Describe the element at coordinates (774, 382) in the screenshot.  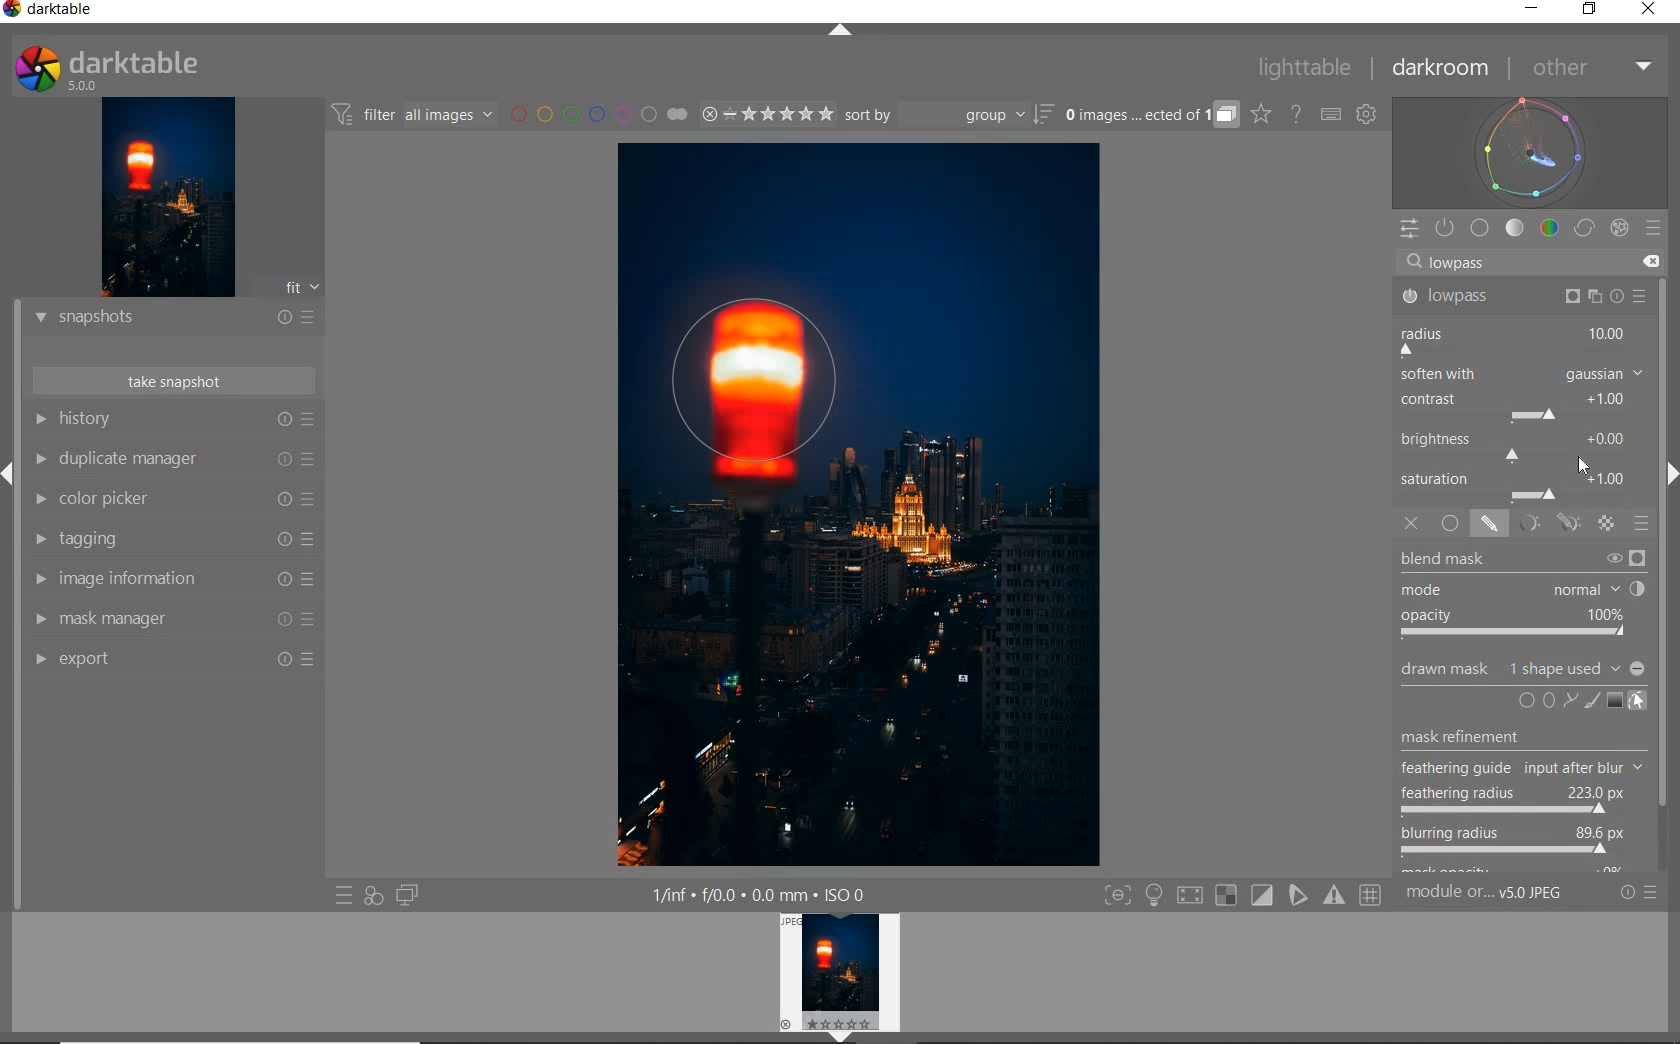
I see `DRAWN CIRCLE MASK` at that location.